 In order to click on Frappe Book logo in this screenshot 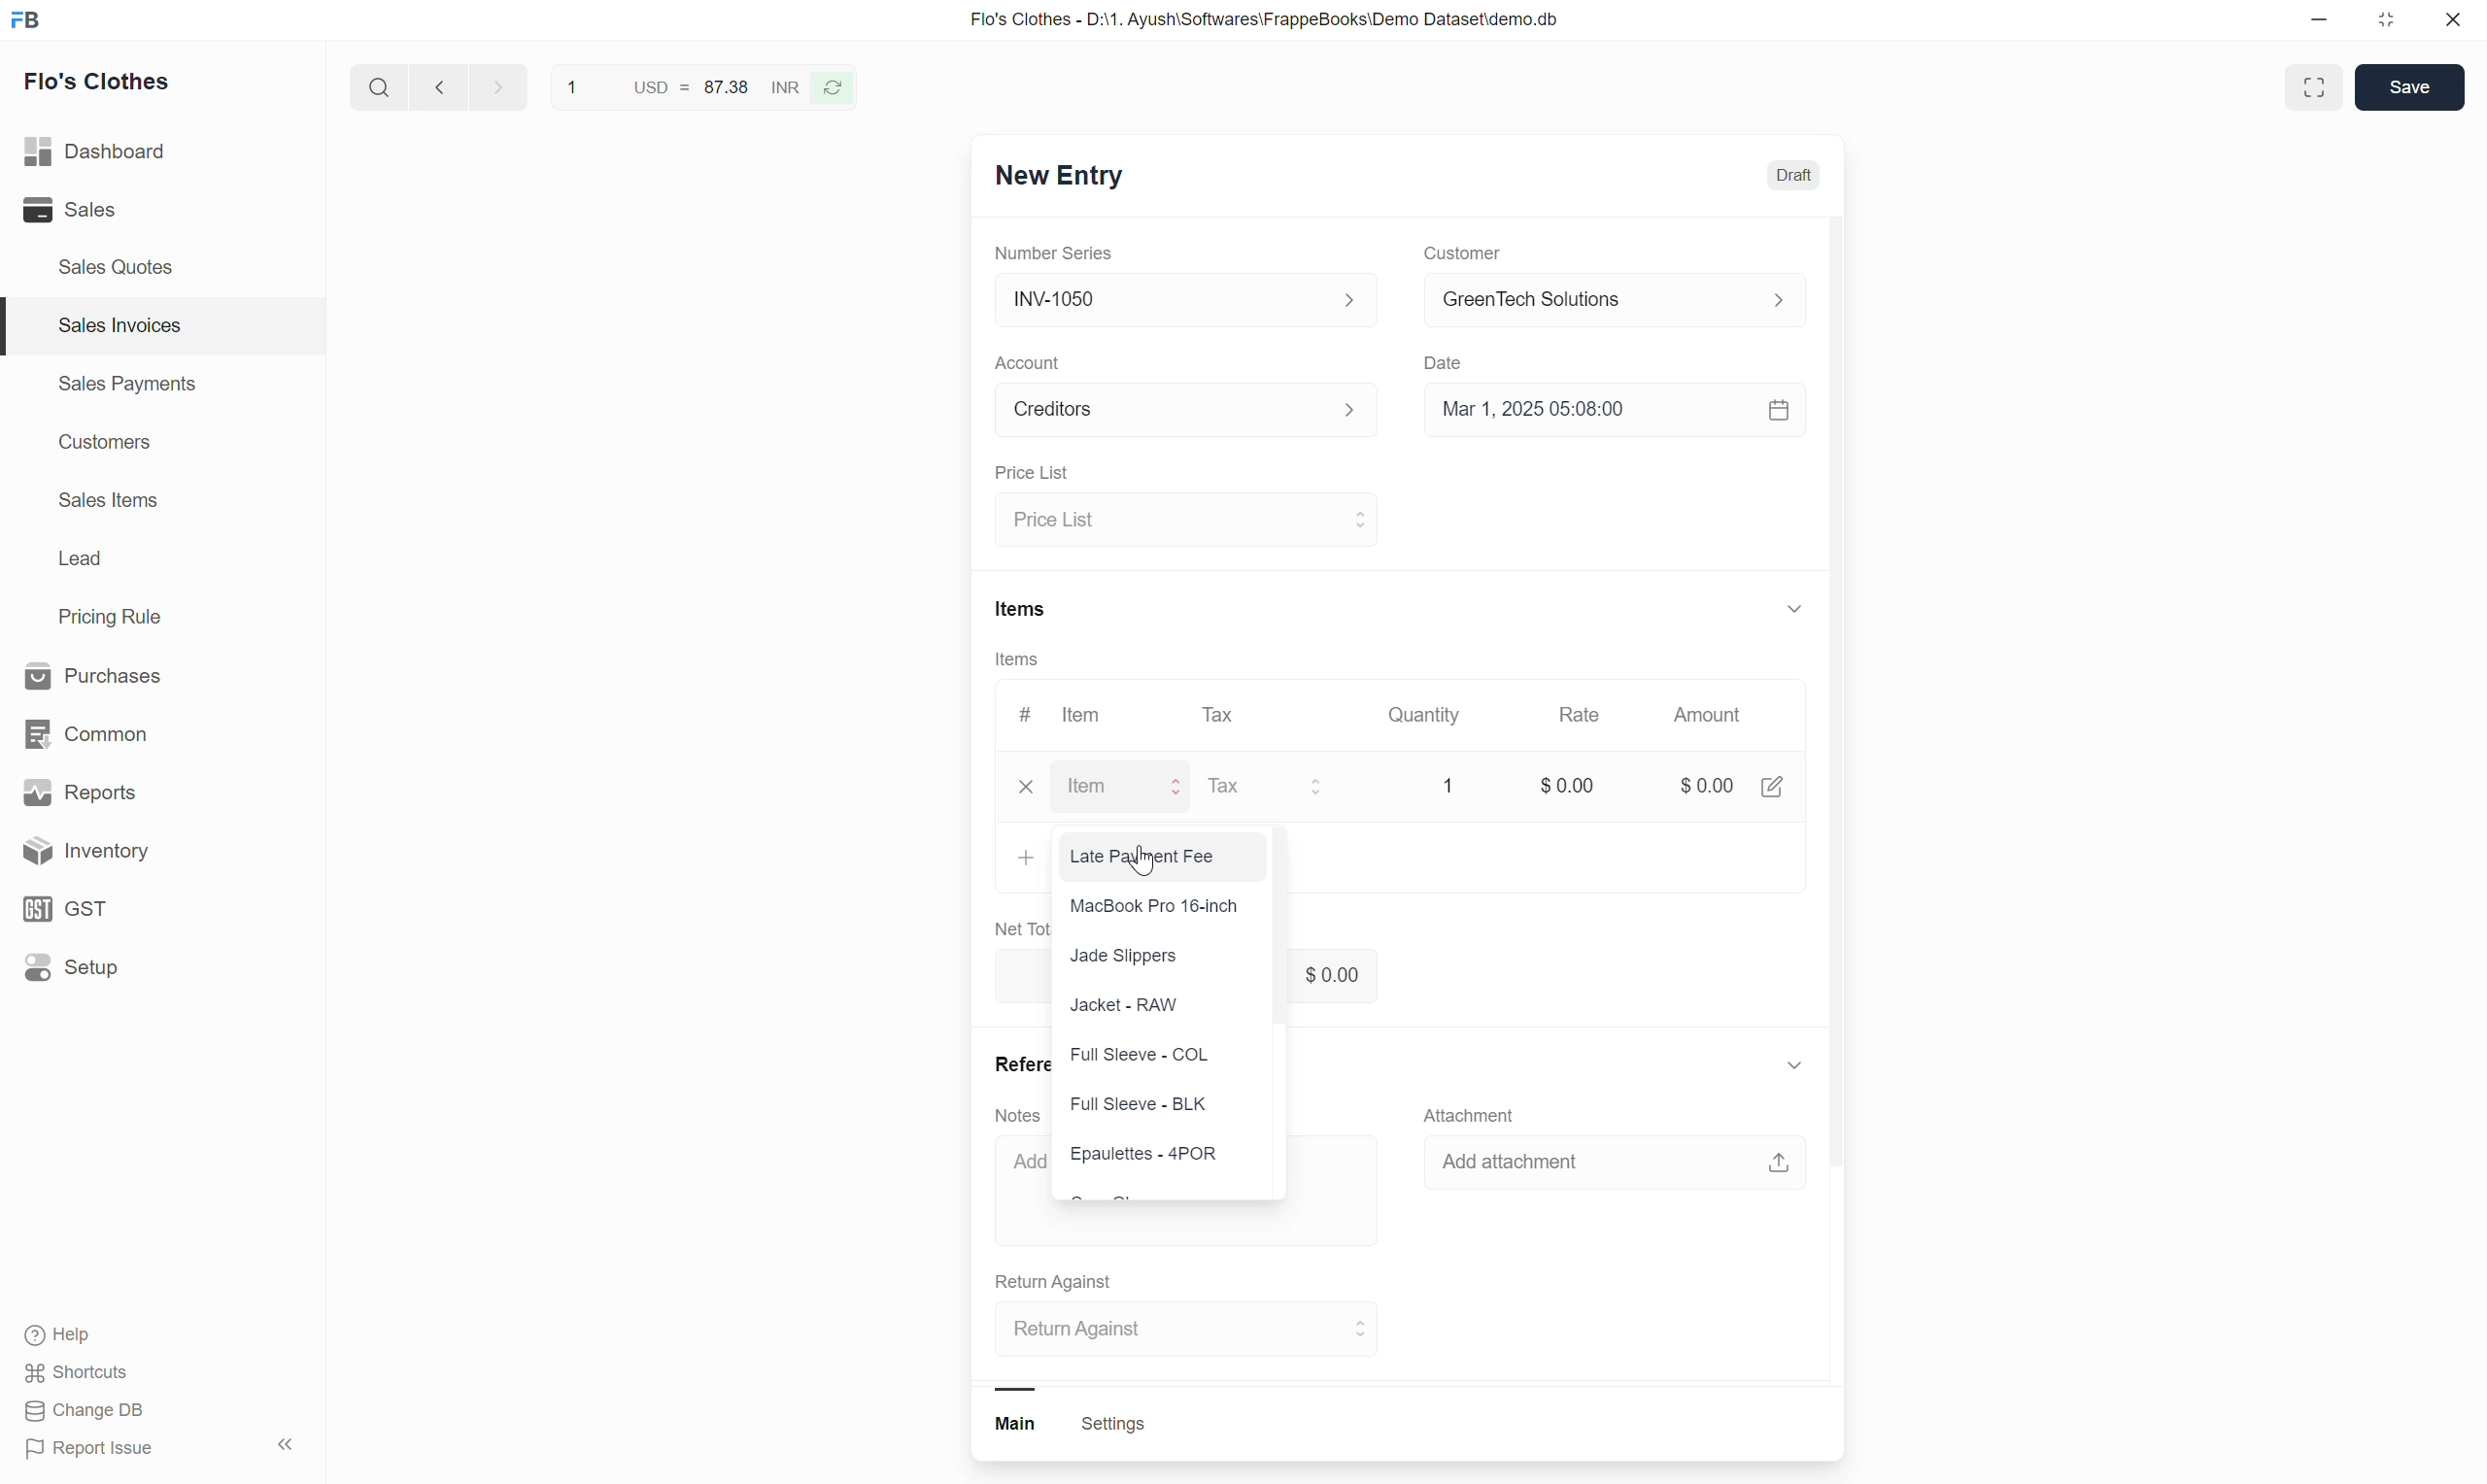, I will do `click(32, 22)`.